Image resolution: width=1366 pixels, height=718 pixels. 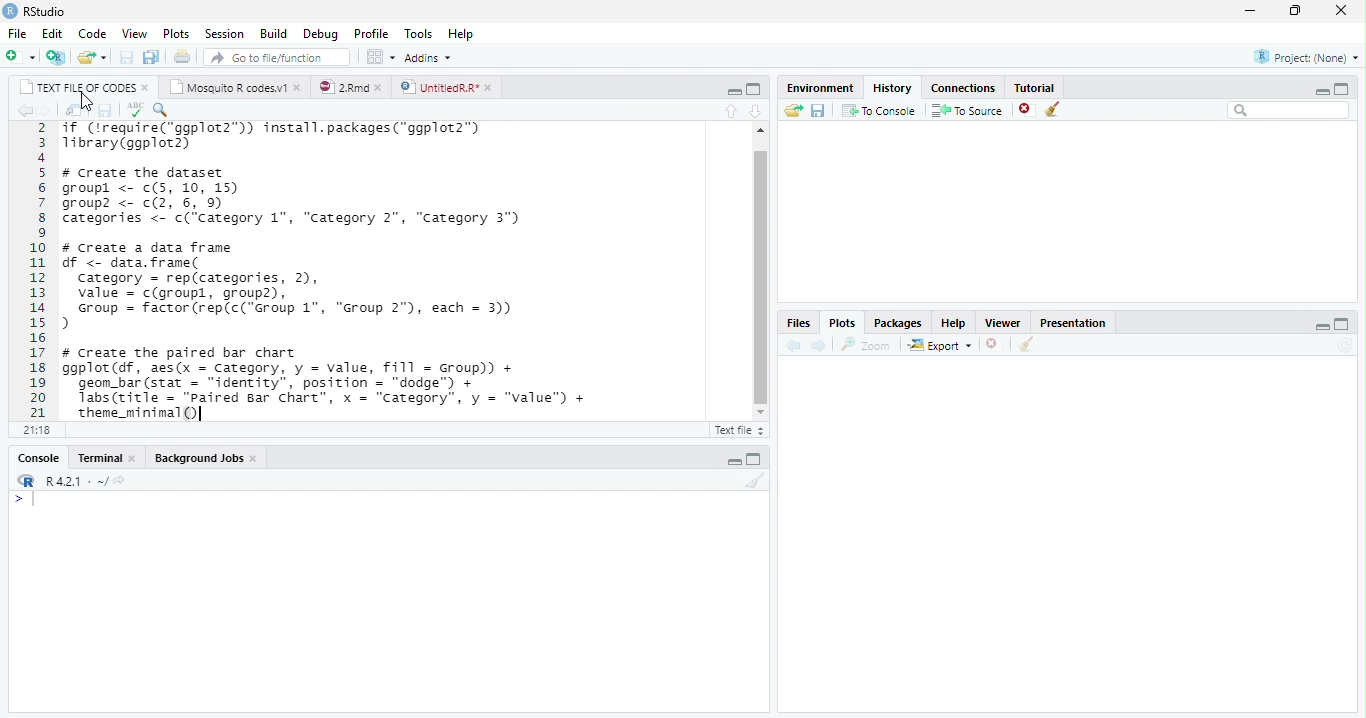 What do you see at coordinates (347, 270) in the screenshot?
I see `if (treguire(“ggplot2™)) install.packages("ggplot2™)Tibrary(ggplot2)# Create the datasetgroupl <- c(5, 10, 15)group? <- c(2, 6, 9)Categories <- c(‘Category 1", “Category 2", “Category 3")# Create a data framedf <- data. frame(category = rep(categories, 2),value = c(groupl, group2),Group = factor (rep(c("Group 1", “Group 2°), each = 3))># Create the paired bar chartggplot (df, aes(x = Category, y = value, fill = Group) +geom_bar (stat = “identity”, position = "dodge™) +Tabs (title = "Paired Bar Chart”, x = “Category”, y = “value") +theme_minimal()` at bounding box center [347, 270].